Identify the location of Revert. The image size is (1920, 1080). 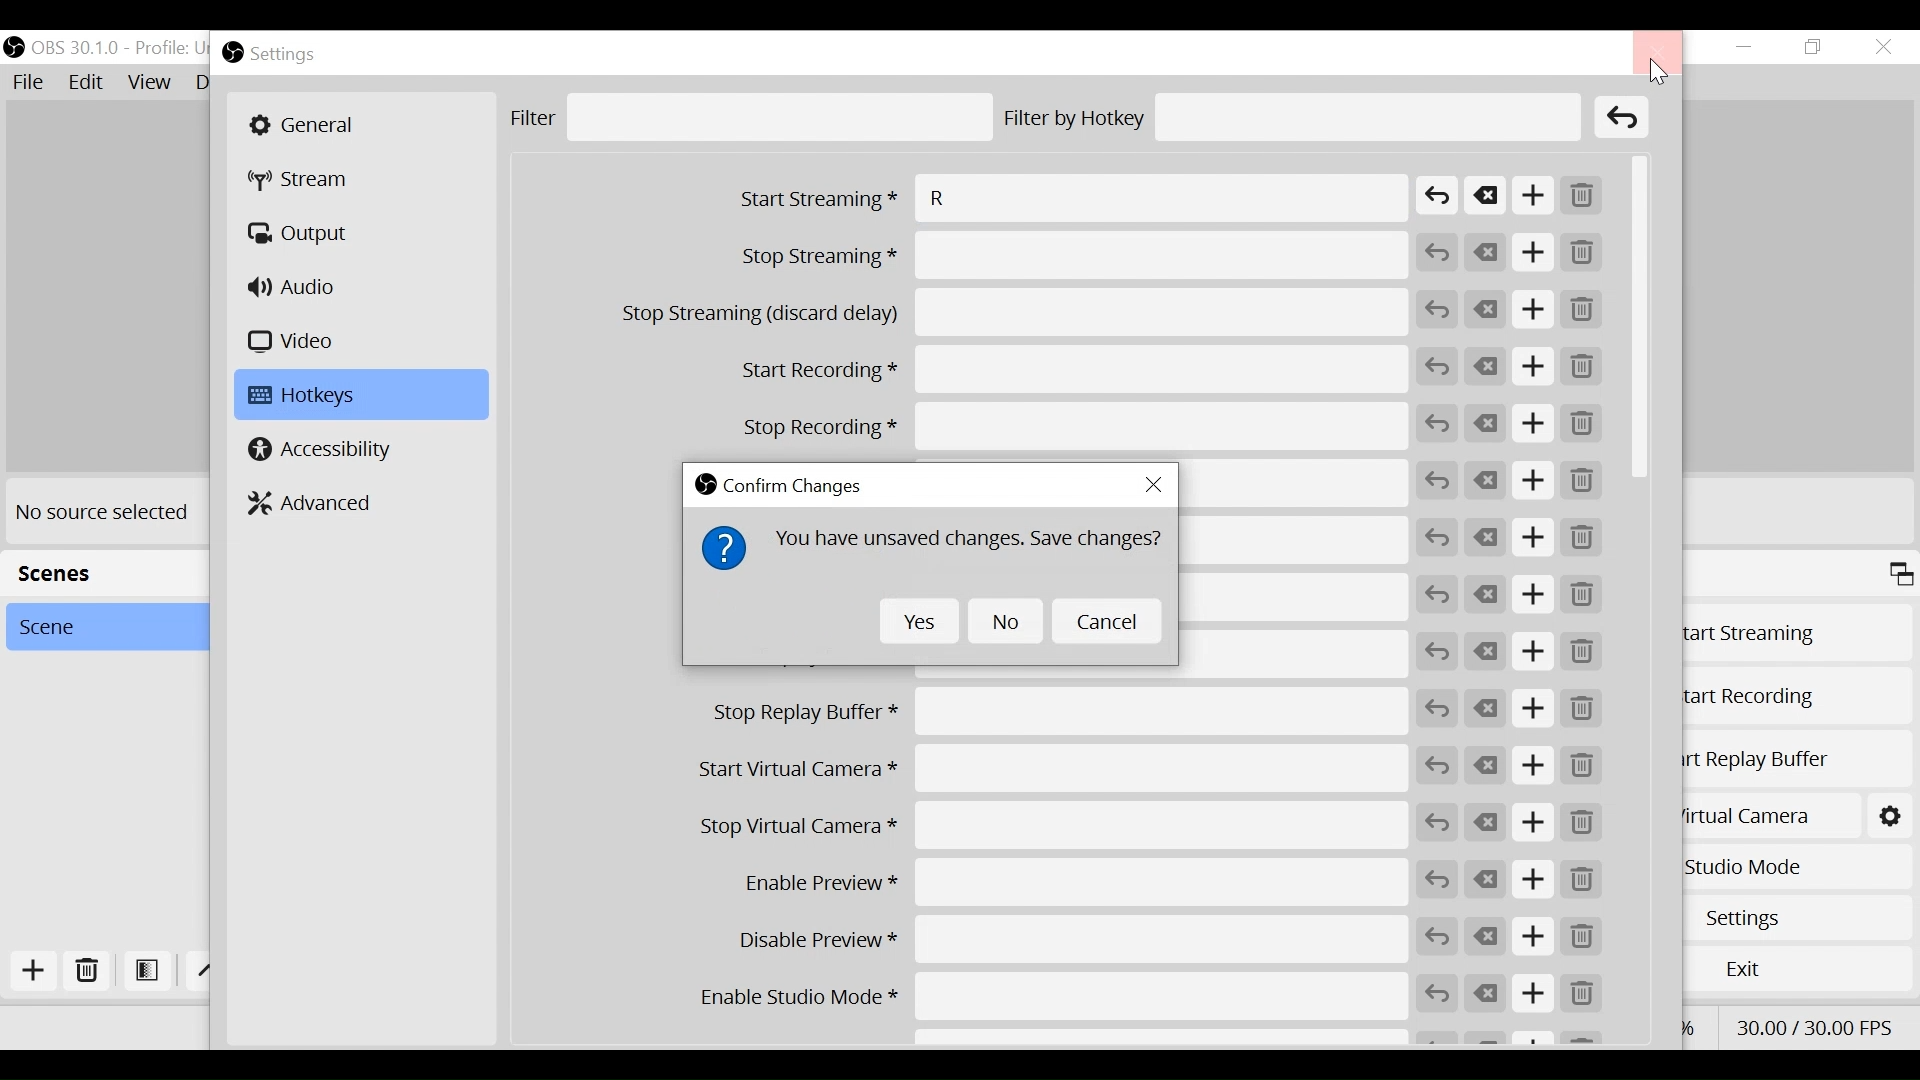
(1437, 422).